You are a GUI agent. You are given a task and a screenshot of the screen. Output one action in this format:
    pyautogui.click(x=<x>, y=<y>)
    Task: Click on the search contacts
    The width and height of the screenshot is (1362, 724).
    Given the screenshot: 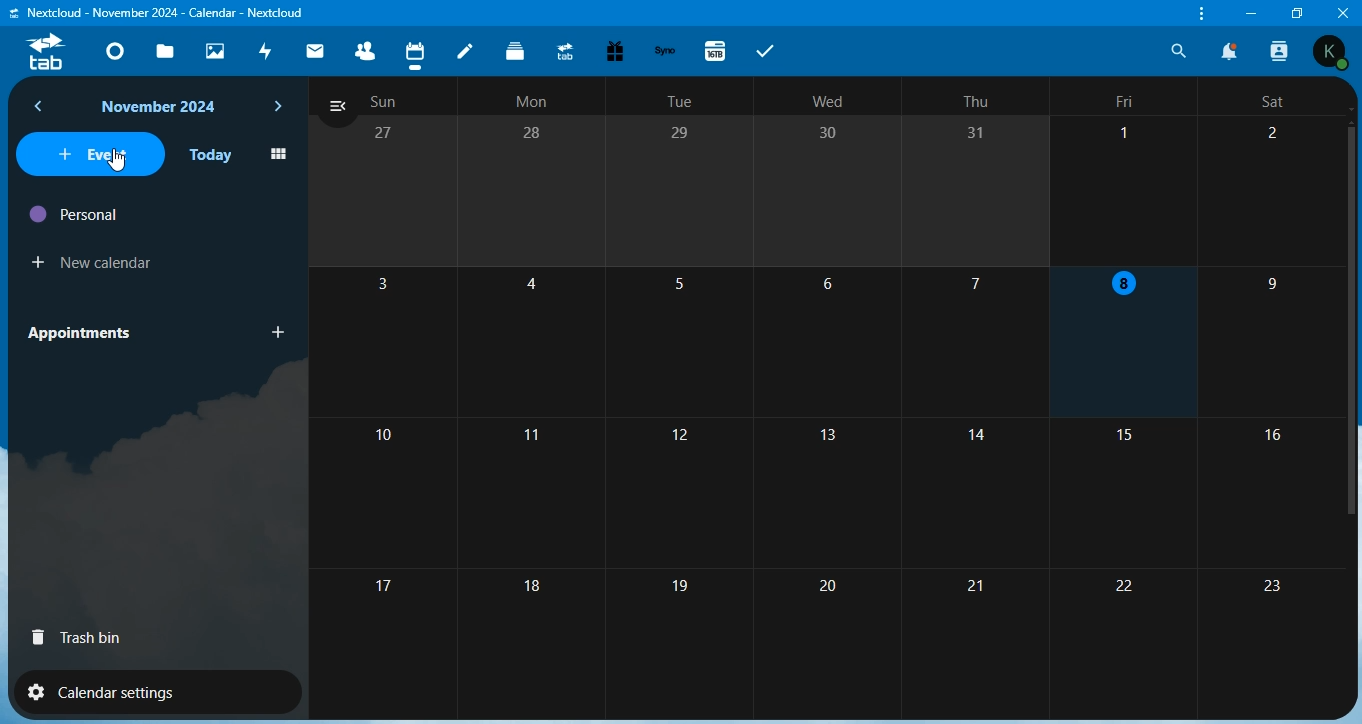 What is the action you would take?
    pyautogui.click(x=1283, y=54)
    